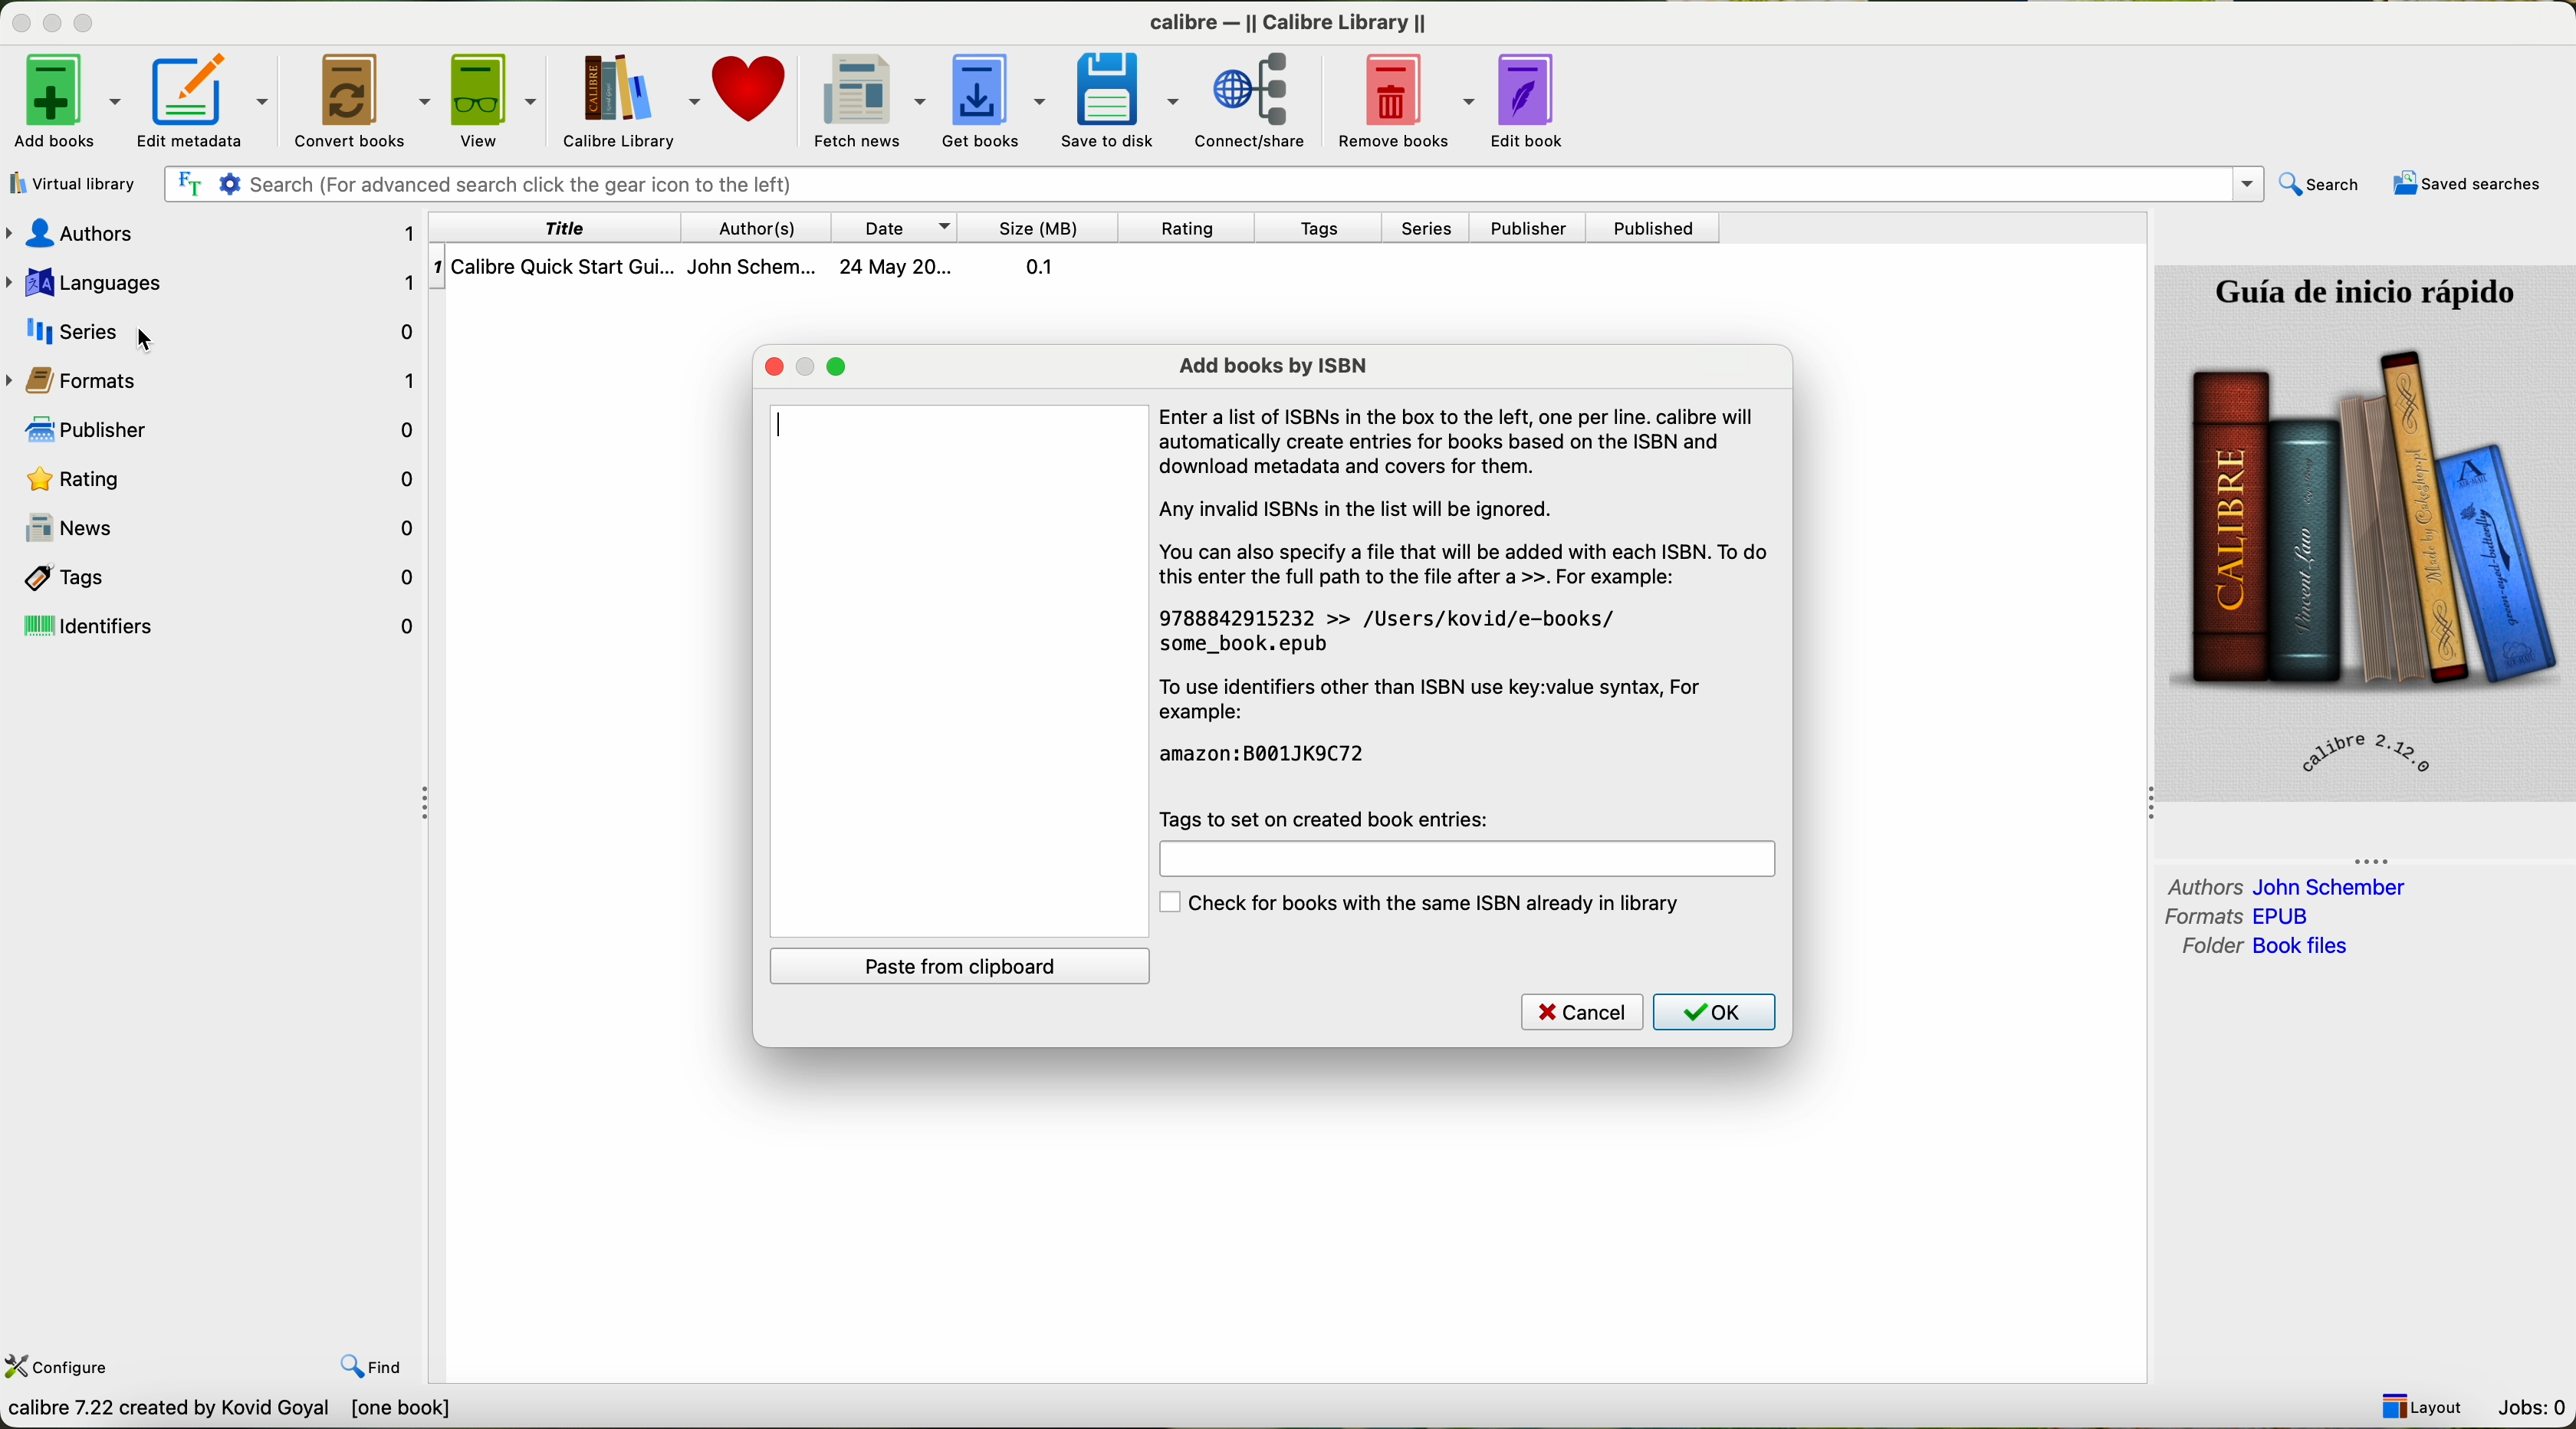 The width and height of the screenshot is (2576, 1429). Describe the element at coordinates (967, 967) in the screenshot. I see `paste from clipboard` at that location.